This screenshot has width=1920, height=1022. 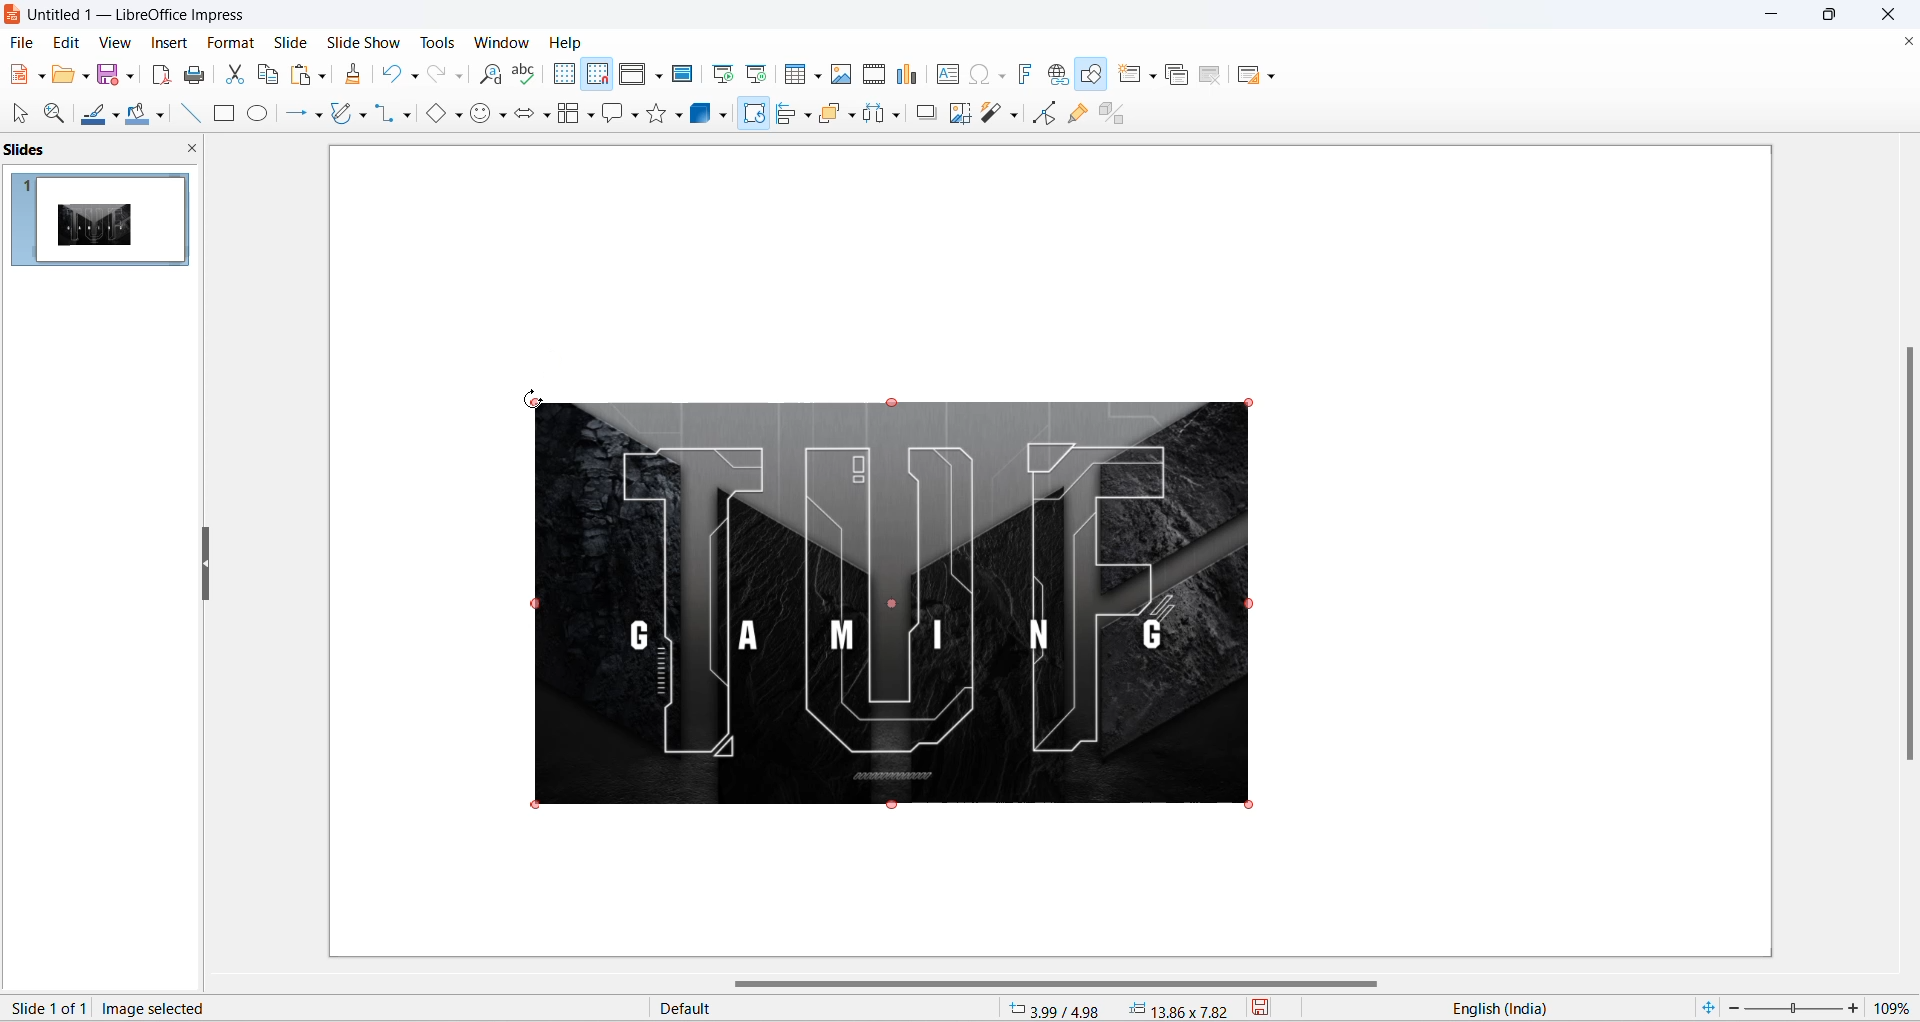 I want to click on zoom increase, so click(x=1856, y=1007).